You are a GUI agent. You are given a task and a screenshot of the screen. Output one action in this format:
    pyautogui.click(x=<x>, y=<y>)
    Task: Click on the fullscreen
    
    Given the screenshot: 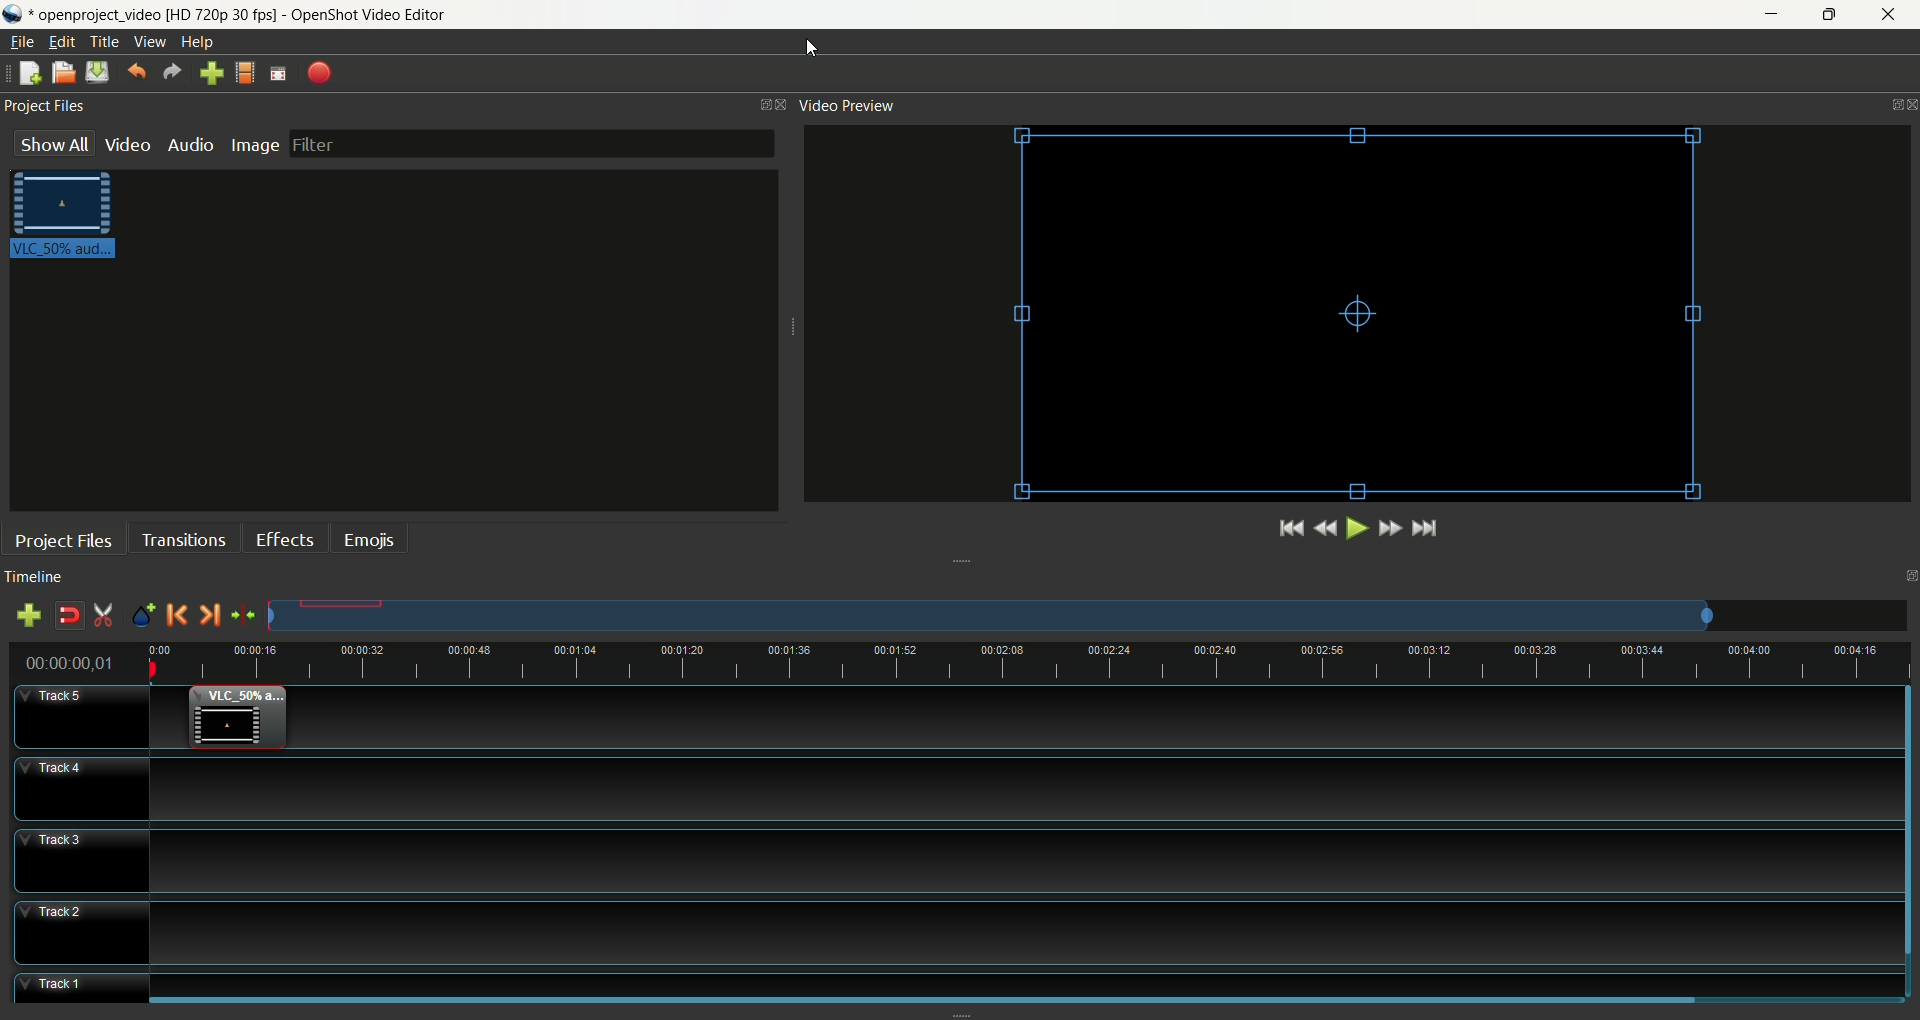 What is the action you would take?
    pyautogui.click(x=277, y=73)
    